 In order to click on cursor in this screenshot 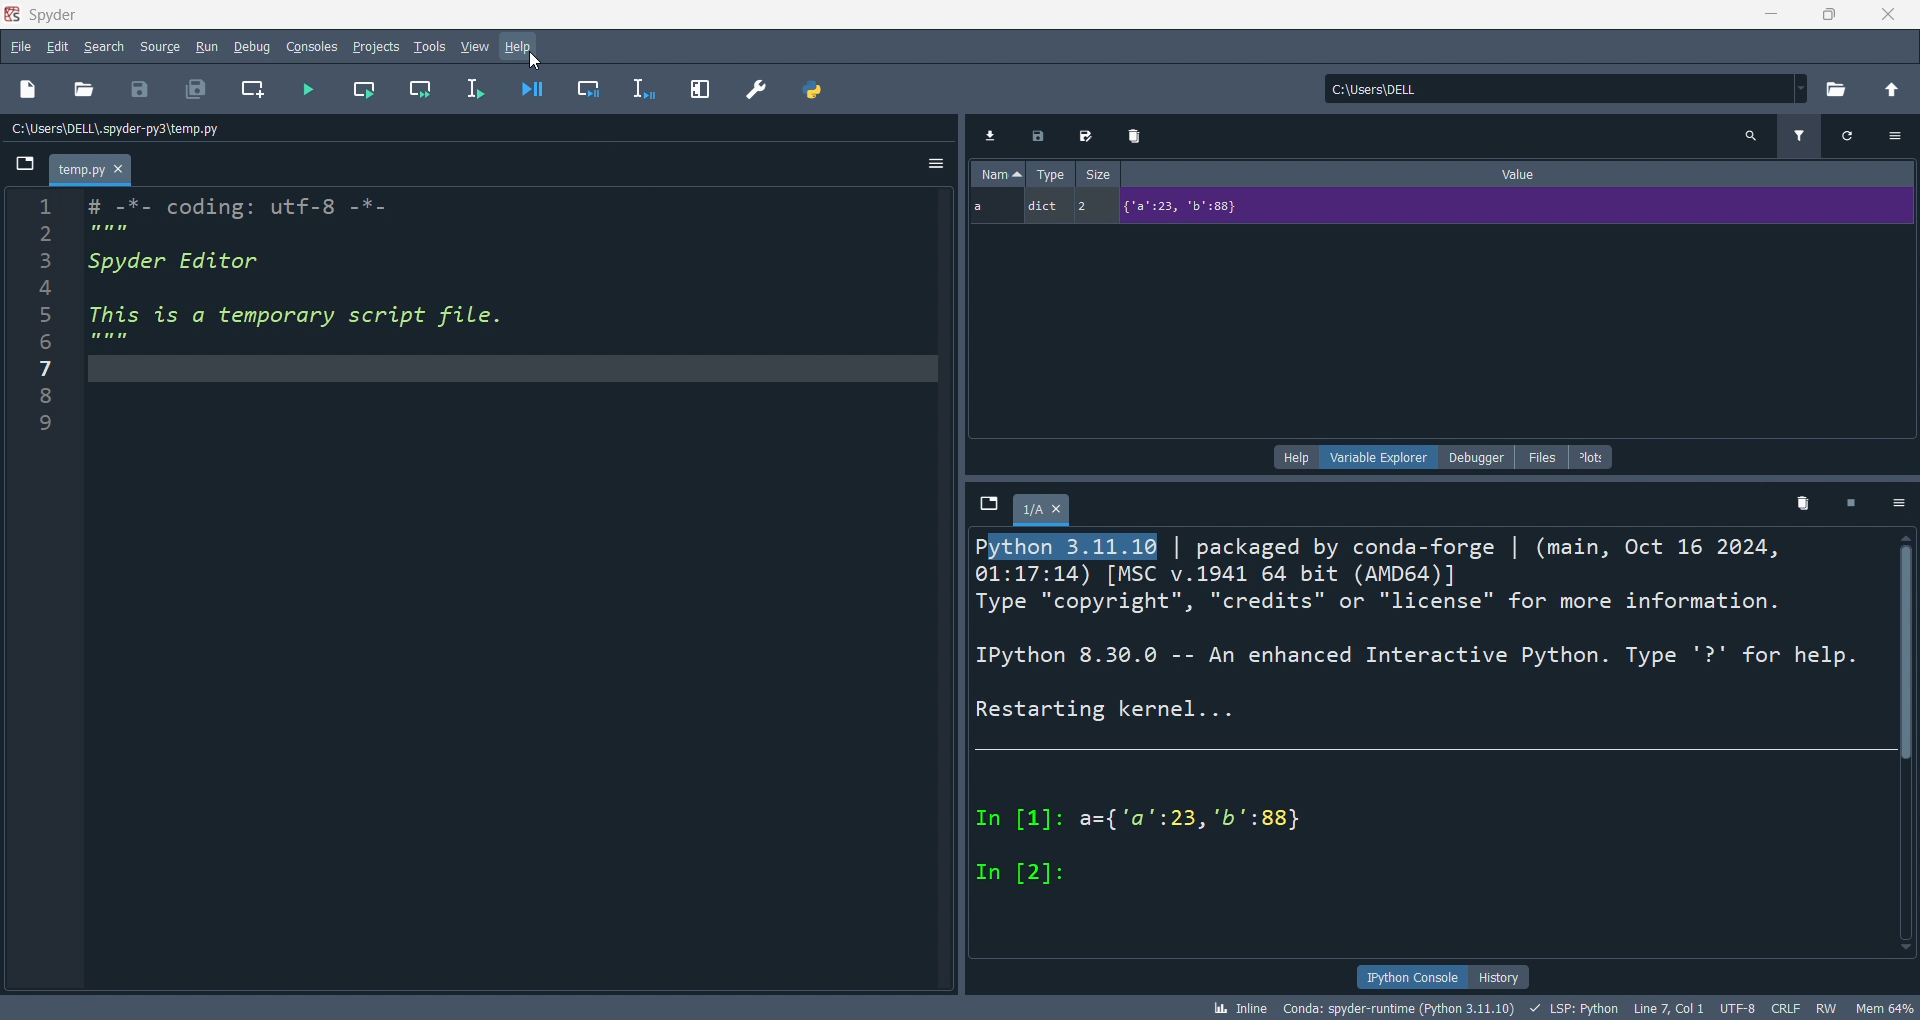, I will do `click(537, 60)`.